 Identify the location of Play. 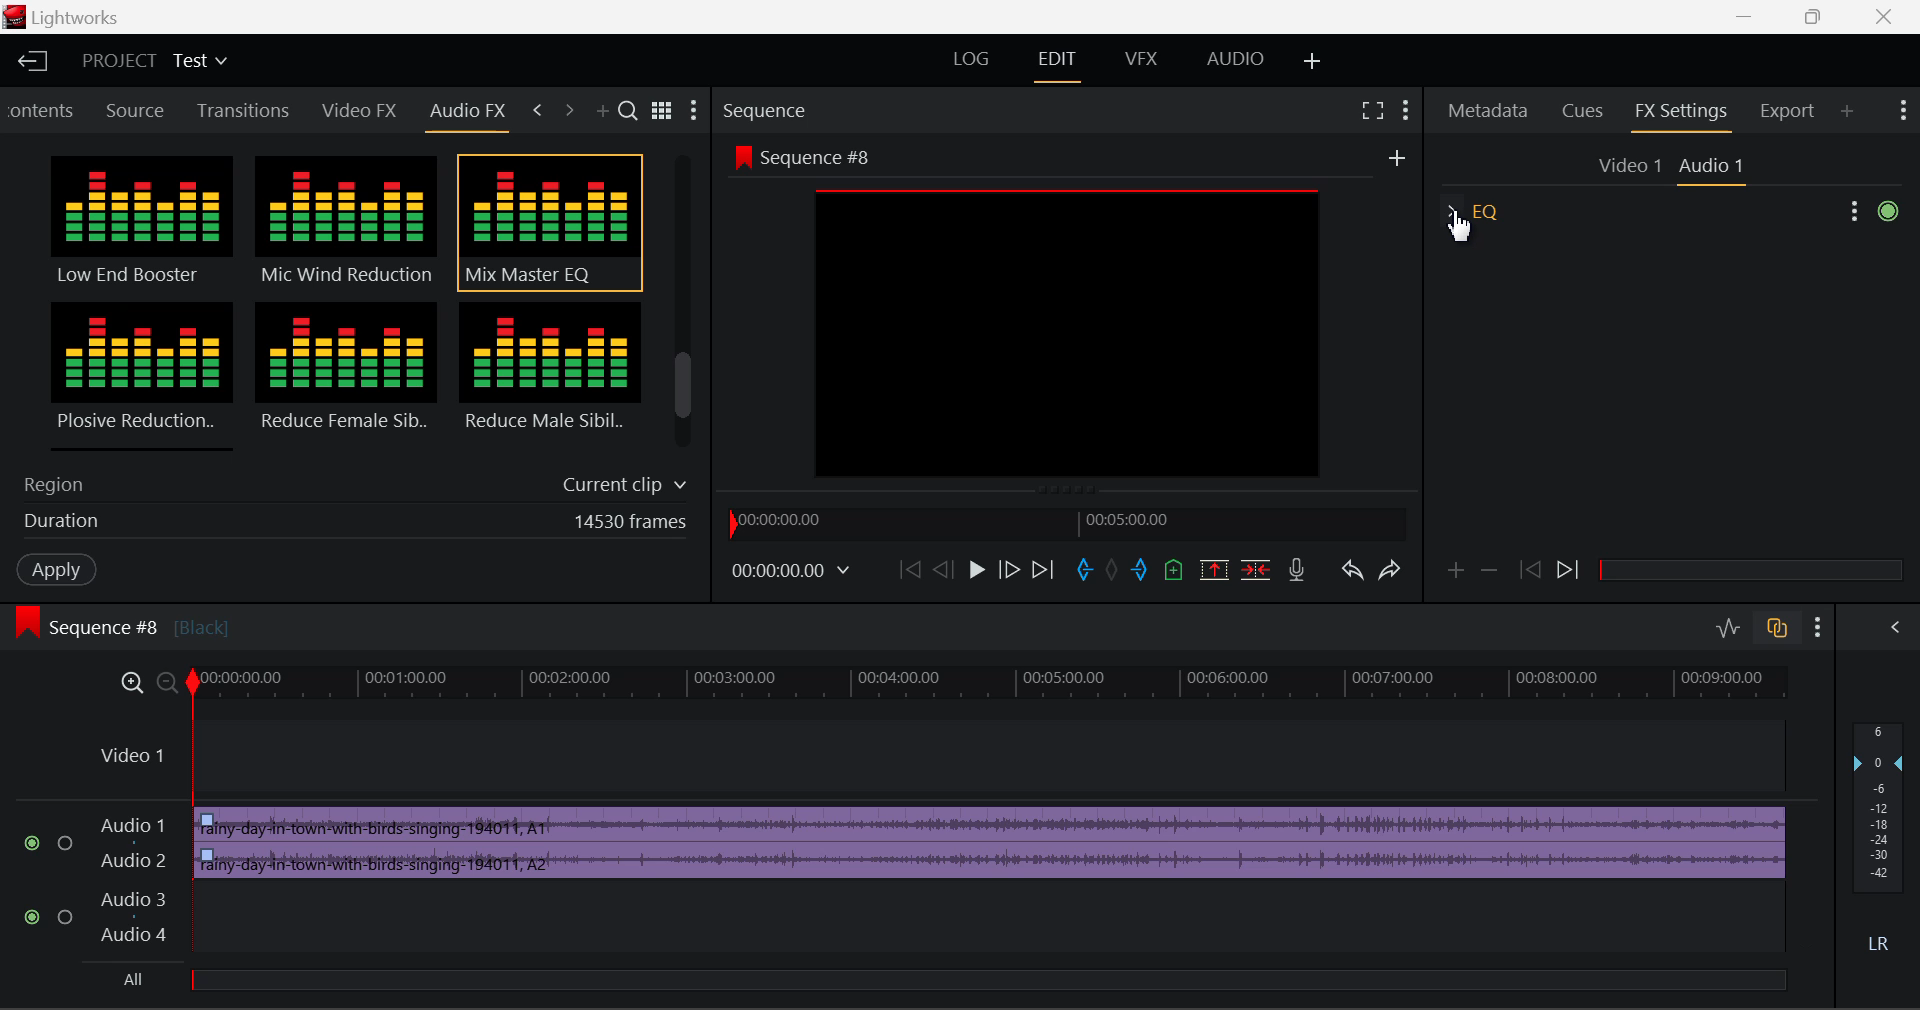
(977, 571).